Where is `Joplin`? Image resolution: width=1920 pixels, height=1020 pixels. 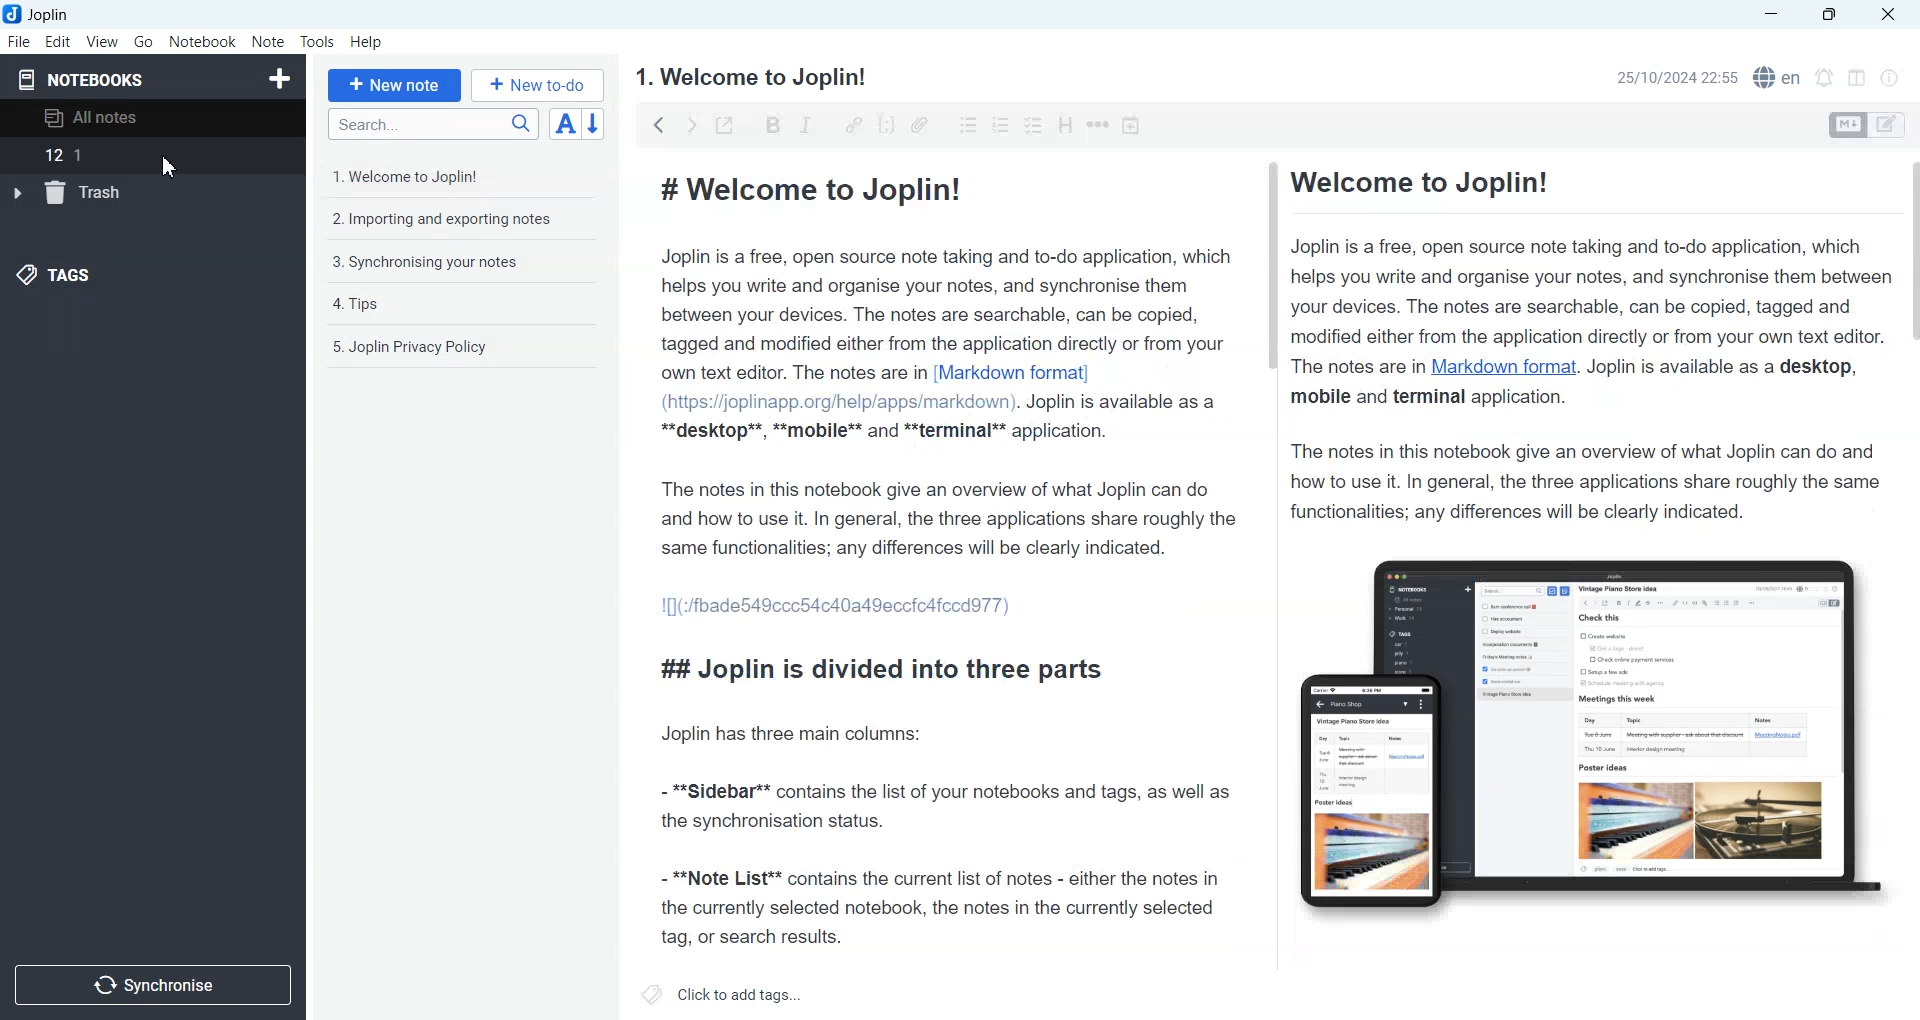
Joplin is located at coordinates (43, 14).